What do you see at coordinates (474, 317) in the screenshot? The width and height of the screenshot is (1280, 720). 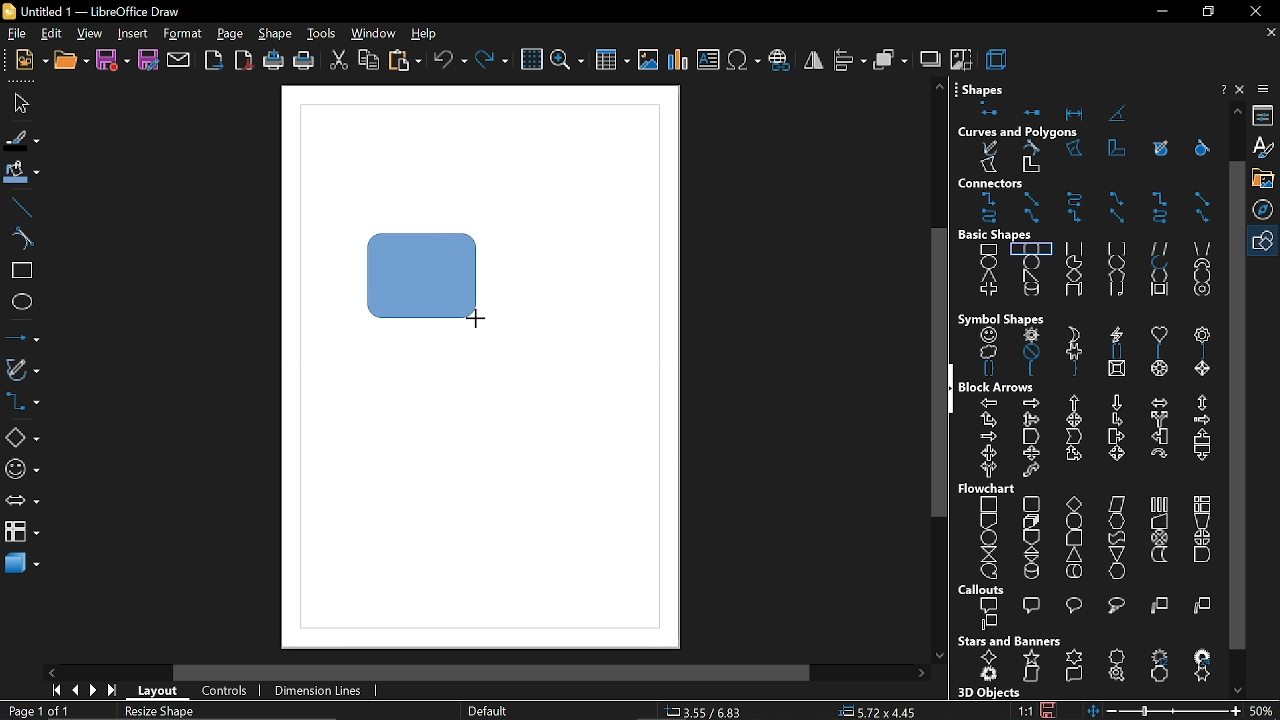 I see `Cursor` at bounding box center [474, 317].